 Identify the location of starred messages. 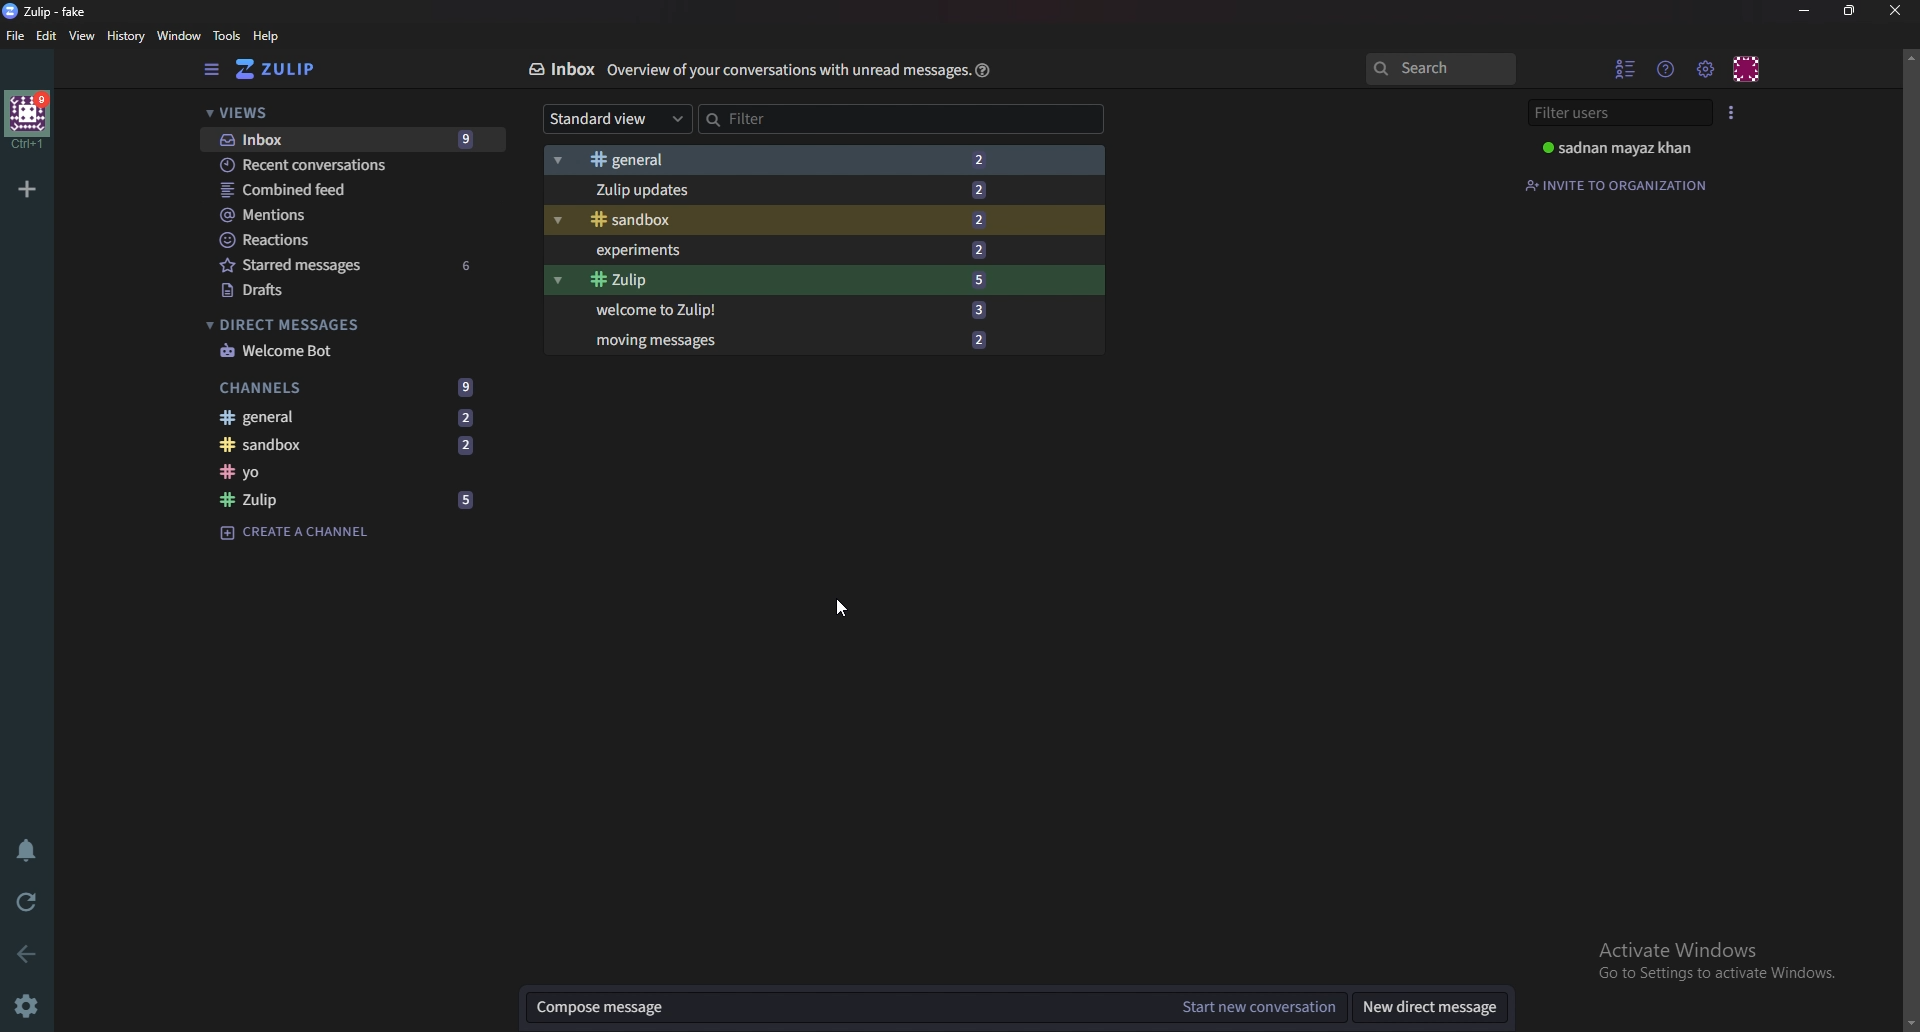
(347, 265).